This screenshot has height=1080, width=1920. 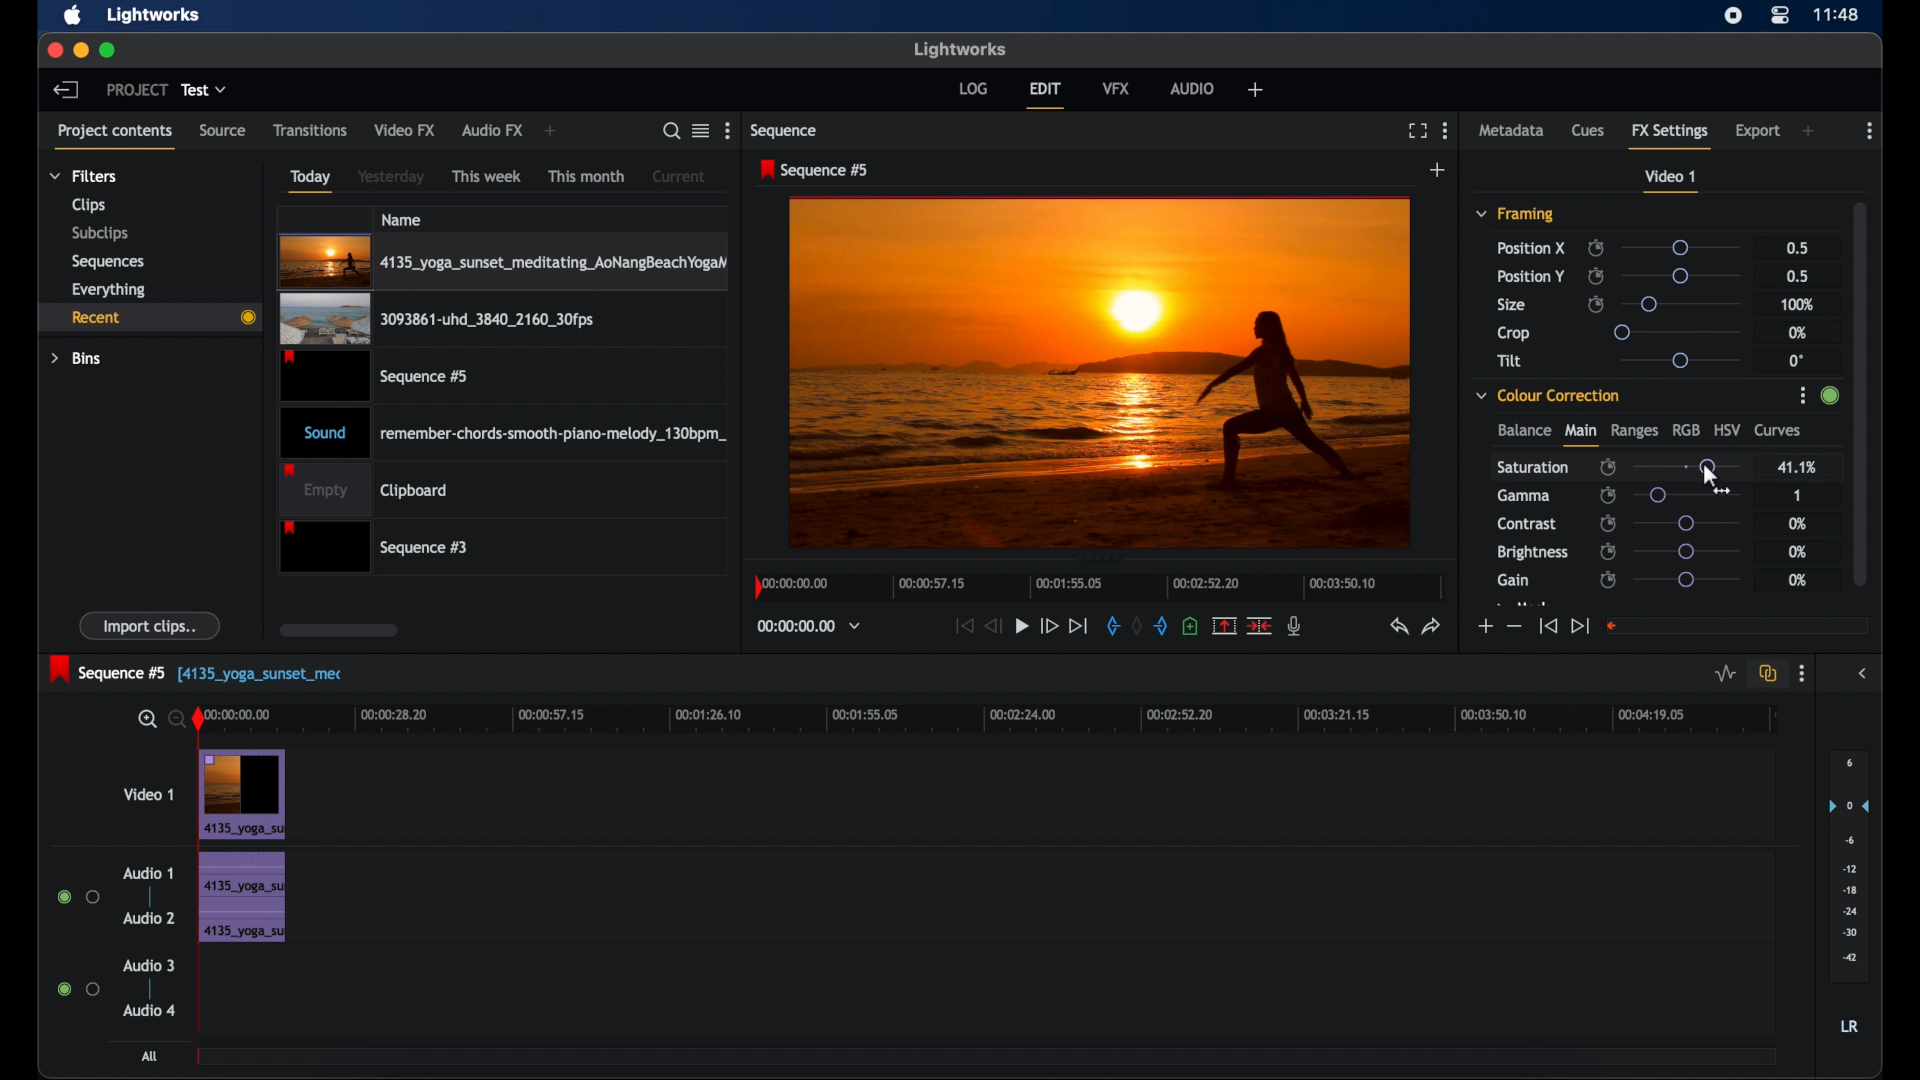 What do you see at coordinates (1799, 552) in the screenshot?
I see `0%` at bounding box center [1799, 552].